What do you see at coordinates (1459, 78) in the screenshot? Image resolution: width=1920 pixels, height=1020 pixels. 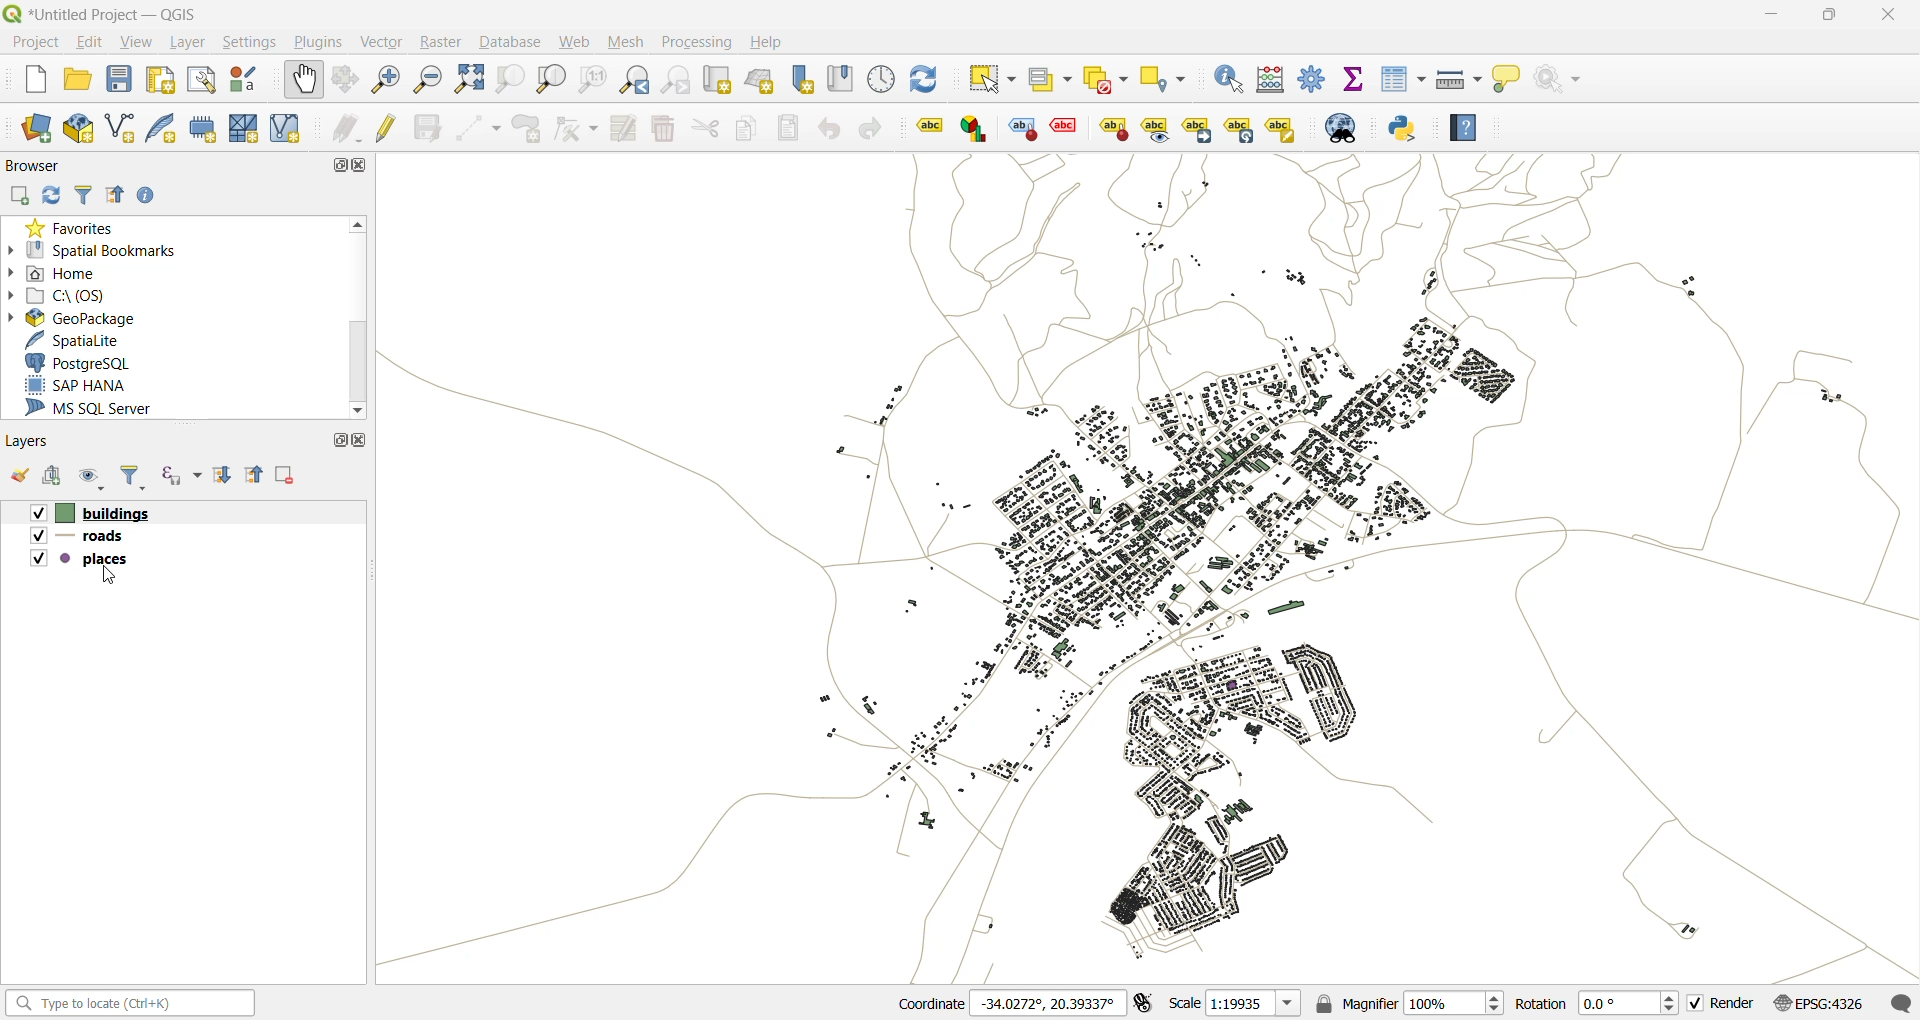 I see `measure line` at bounding box center [1459, 78].